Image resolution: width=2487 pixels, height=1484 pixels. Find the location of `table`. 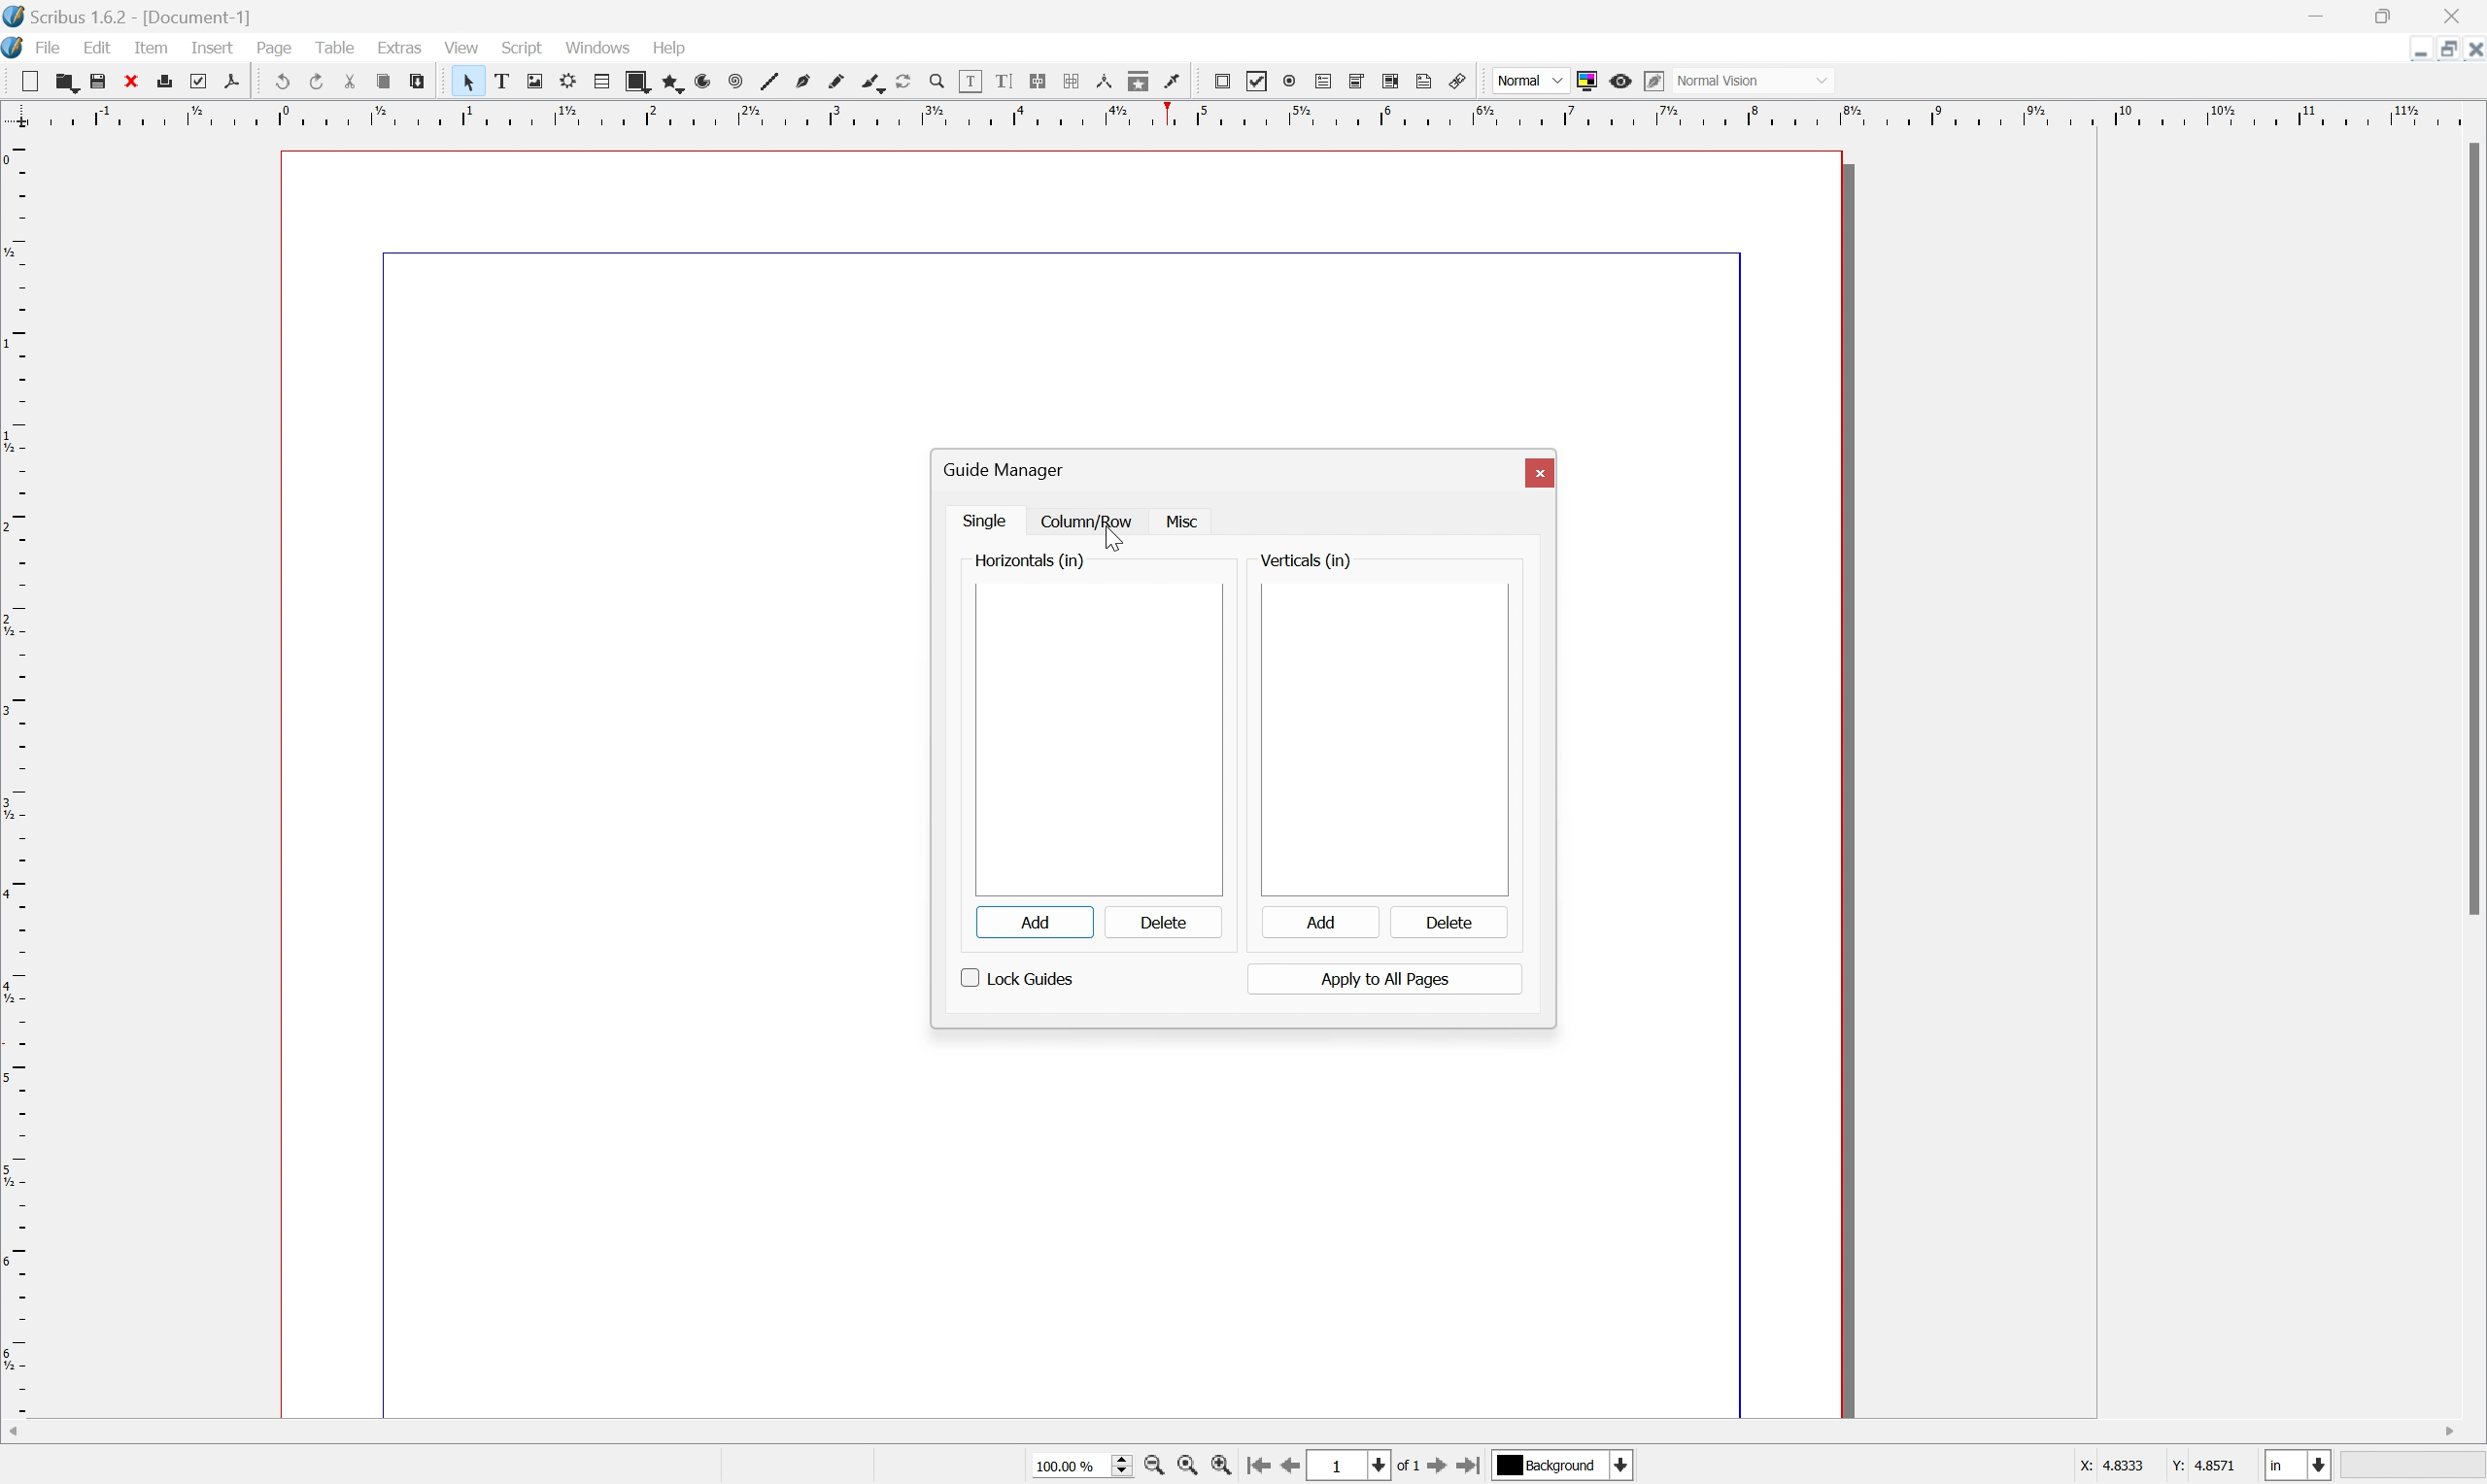

table is located at coordinates (602, 83).